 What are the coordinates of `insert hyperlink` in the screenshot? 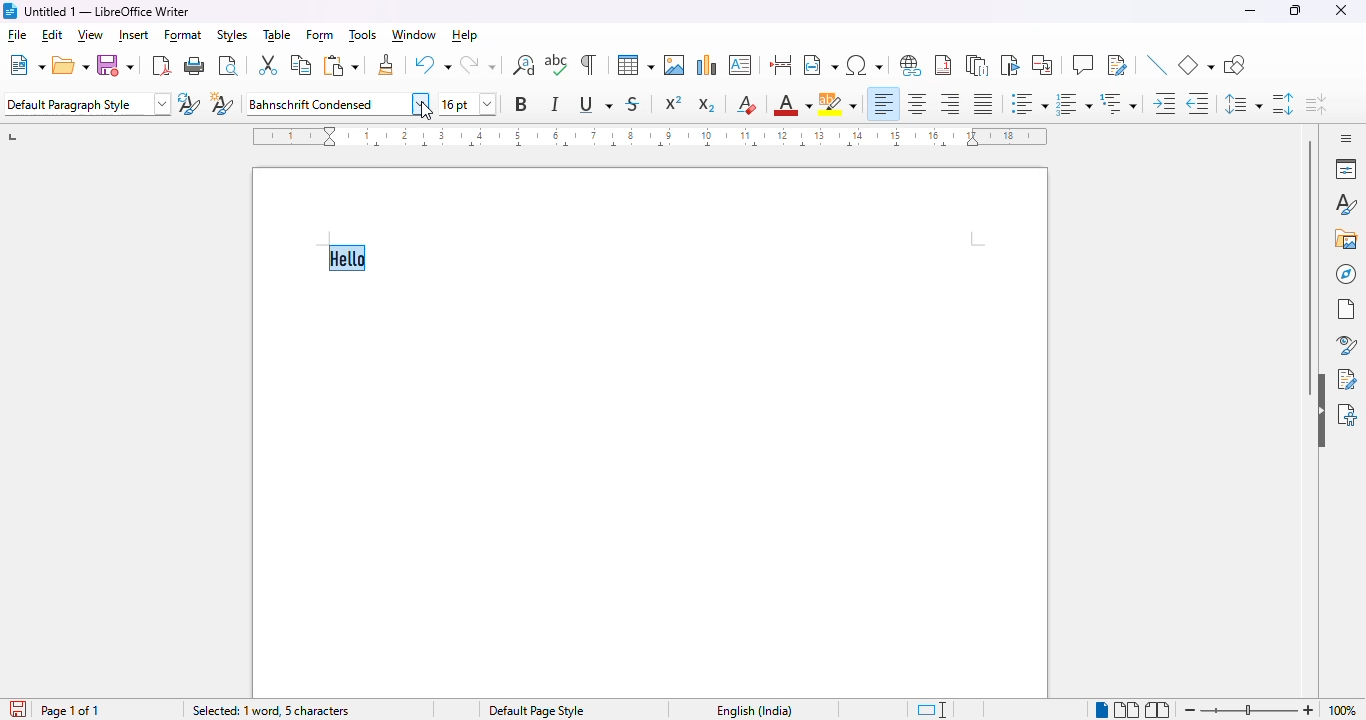 It's located at (912, 65).